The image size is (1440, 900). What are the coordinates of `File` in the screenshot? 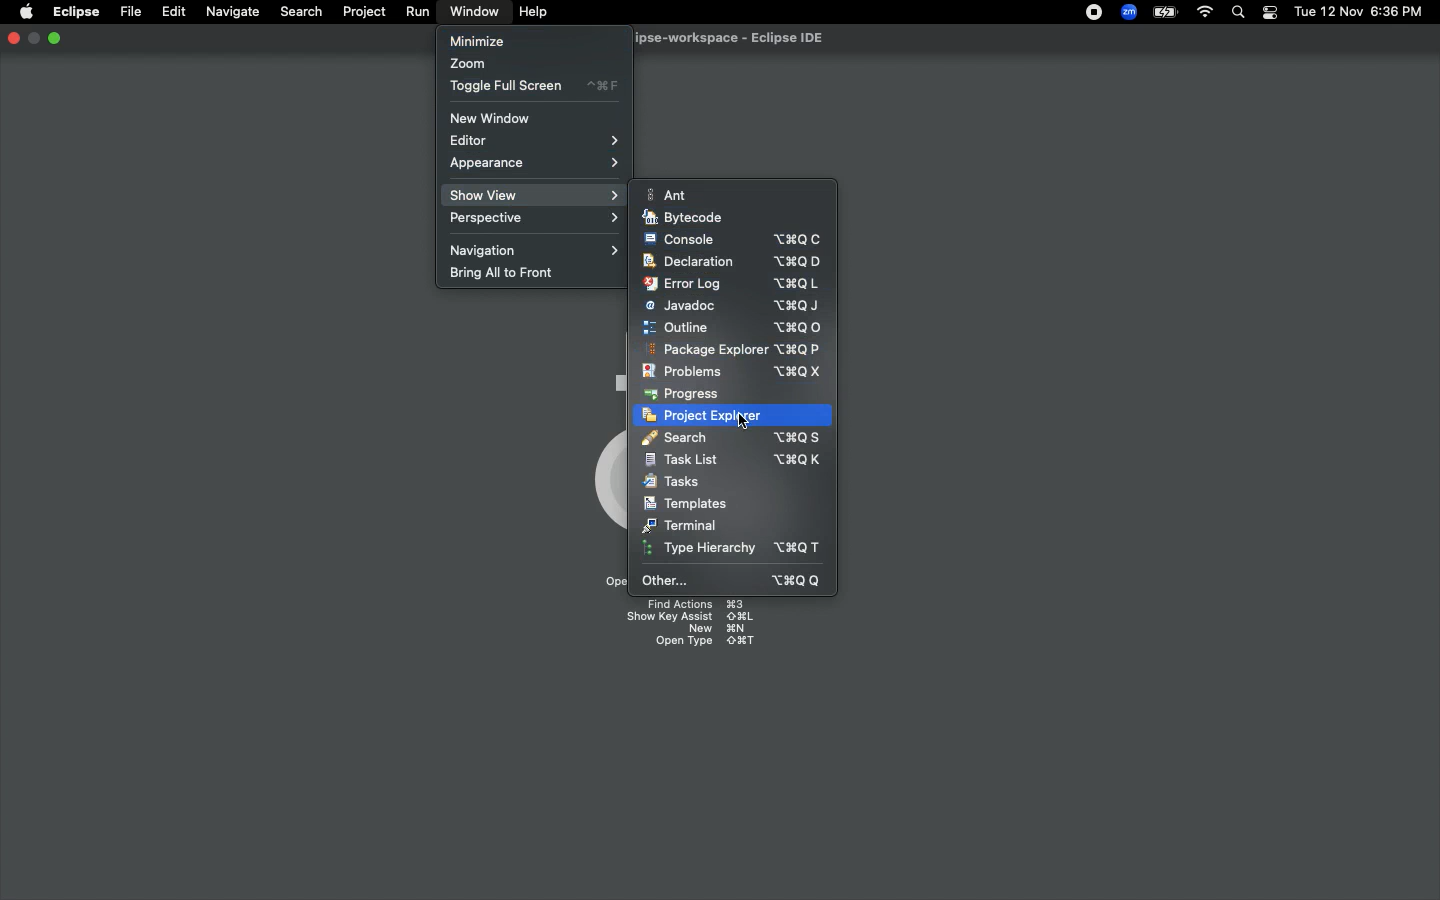 It's located at (129, 12).